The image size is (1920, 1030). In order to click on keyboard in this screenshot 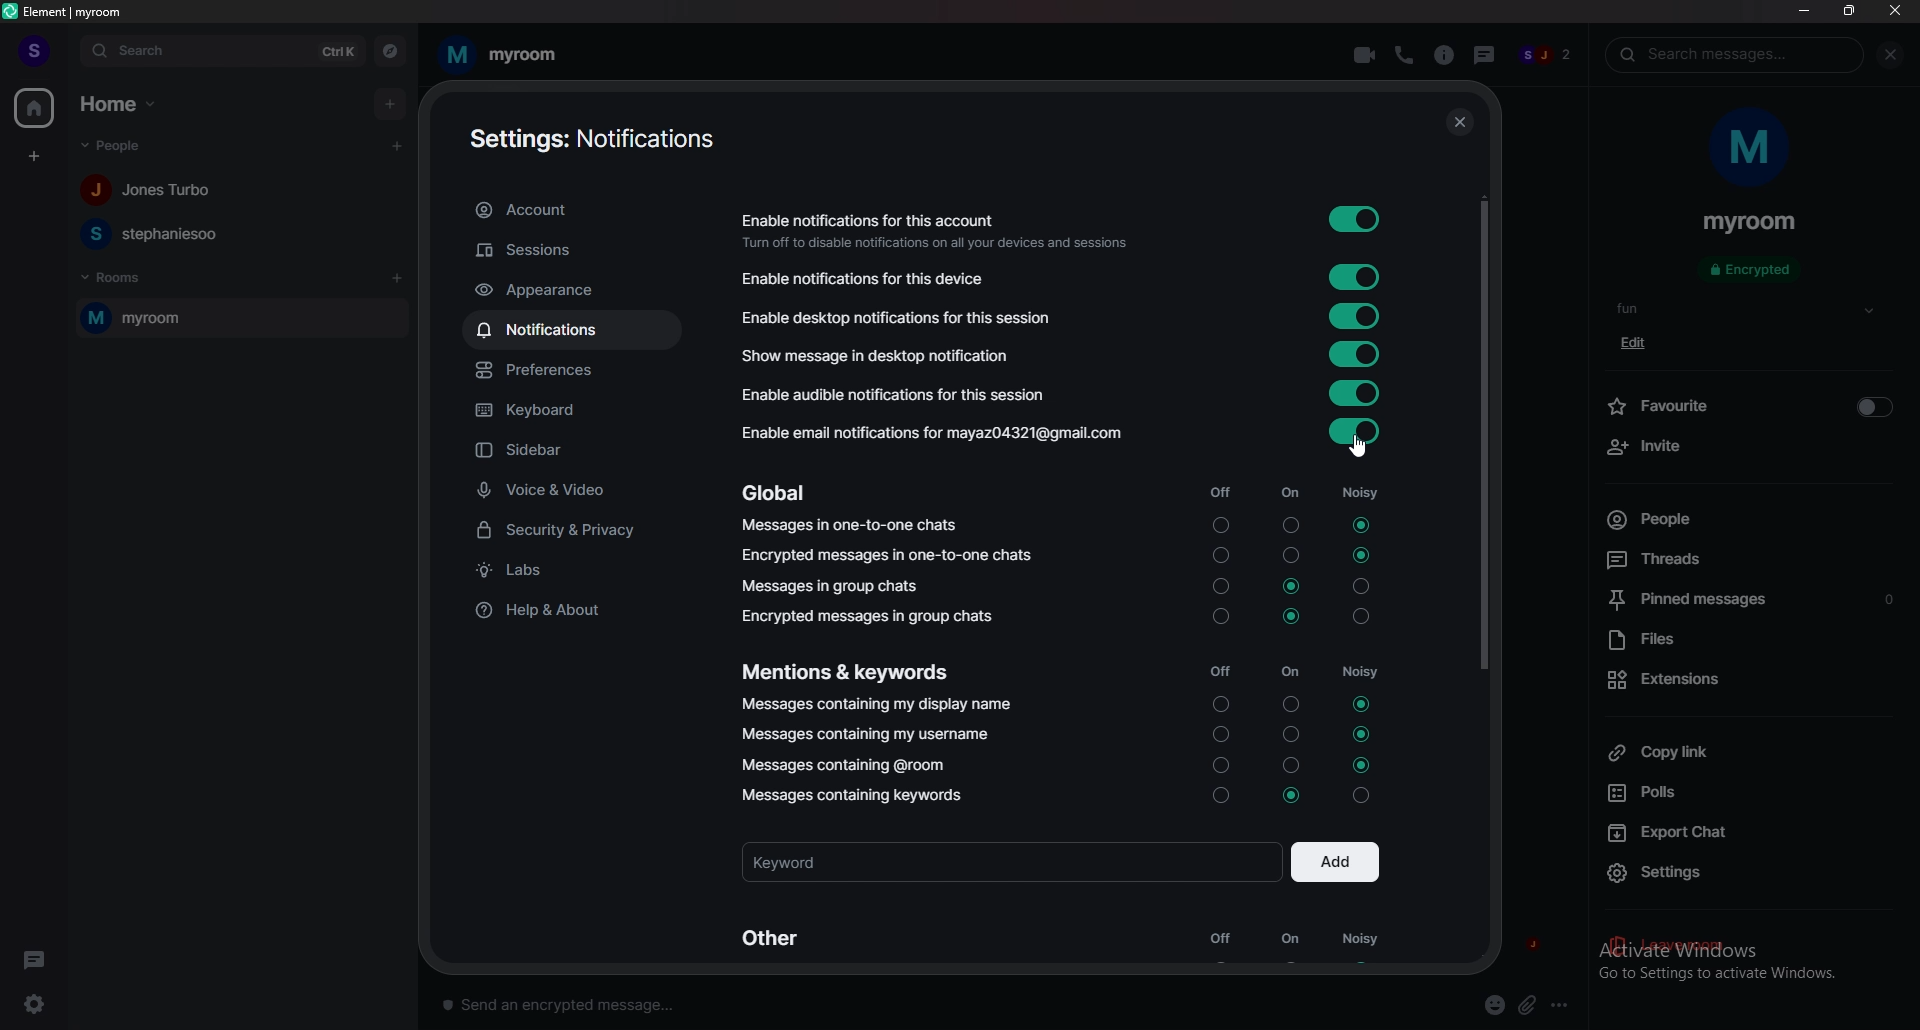, I will do `click(577, 411)`.